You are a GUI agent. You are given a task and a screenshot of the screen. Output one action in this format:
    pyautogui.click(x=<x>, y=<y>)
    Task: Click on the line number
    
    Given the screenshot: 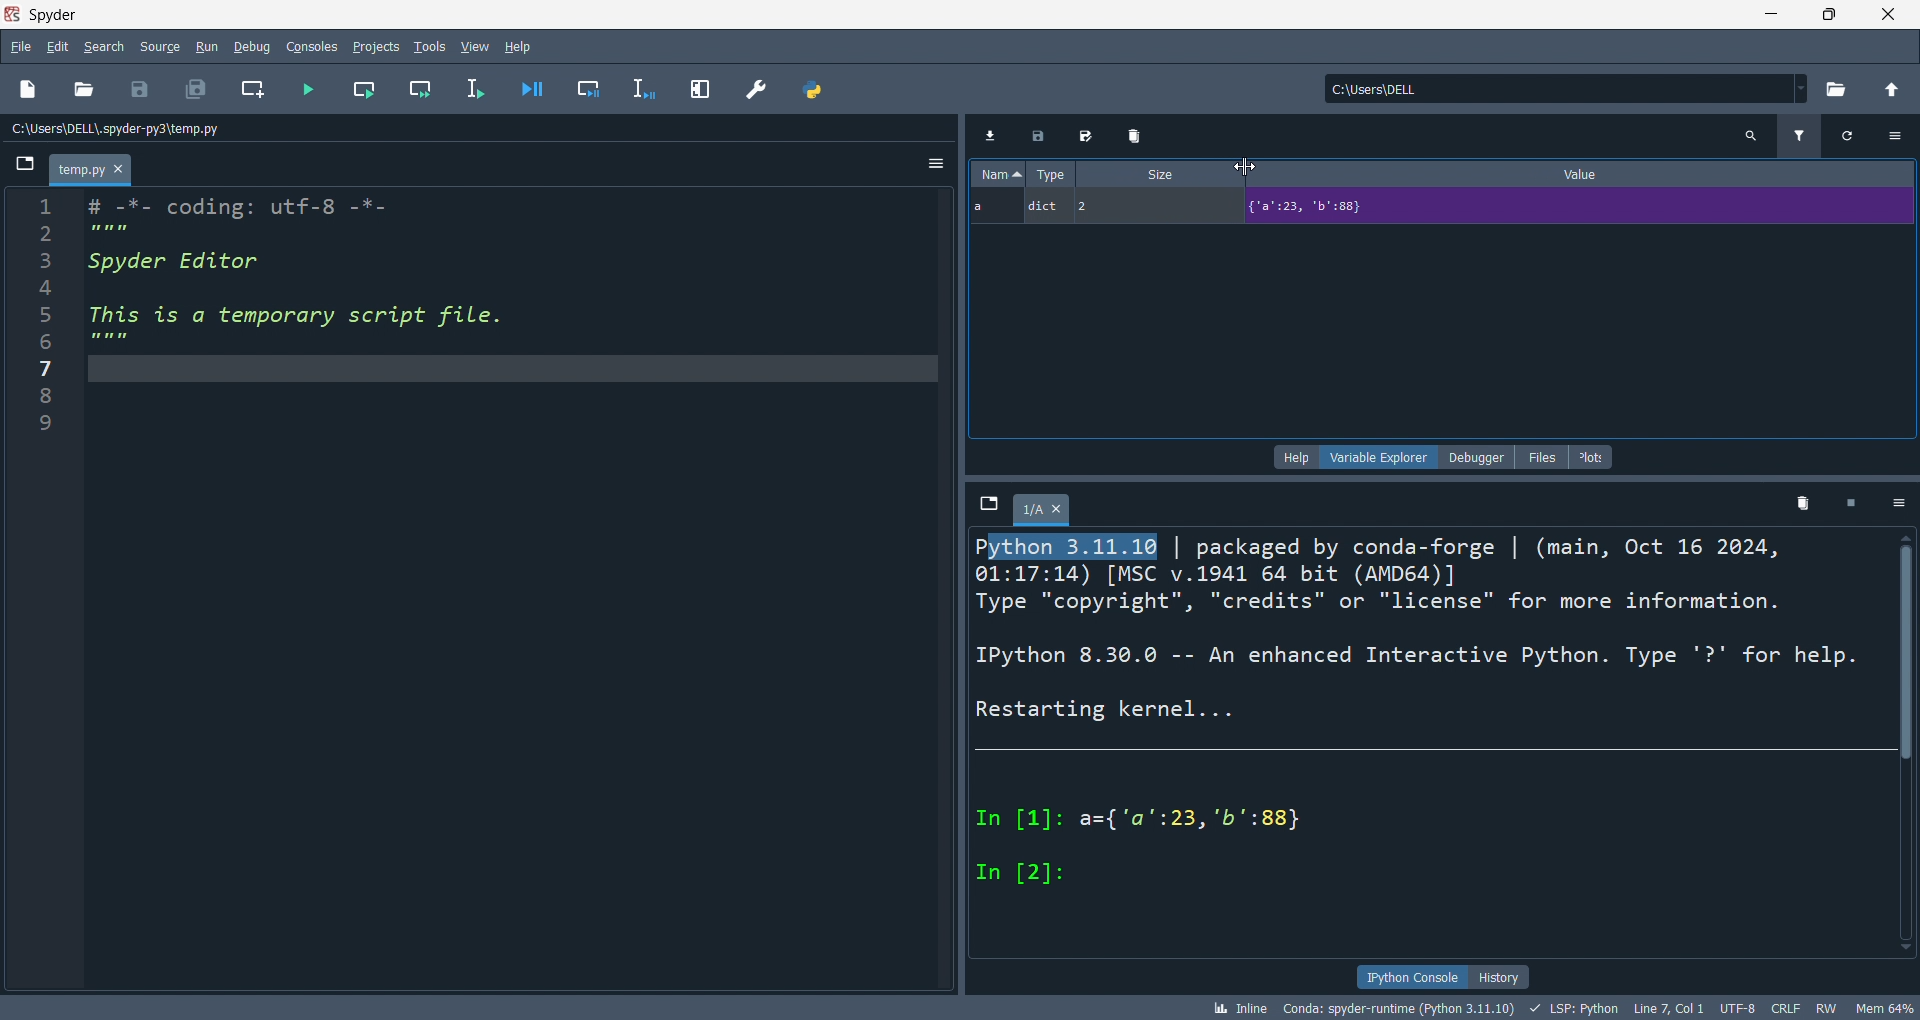 What is the action you would take?
    pyautogui.click(x=42, y=587)
    